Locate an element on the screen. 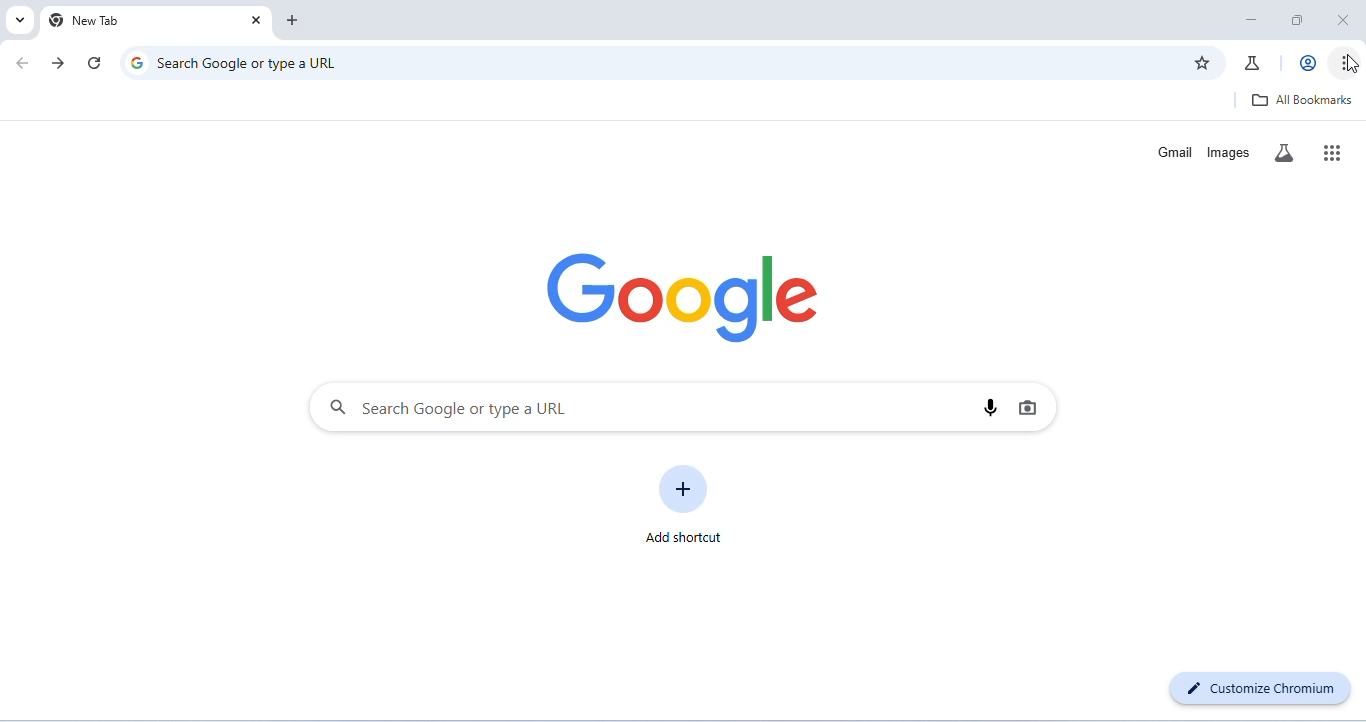  go forward is located at coordinates (60, 63).